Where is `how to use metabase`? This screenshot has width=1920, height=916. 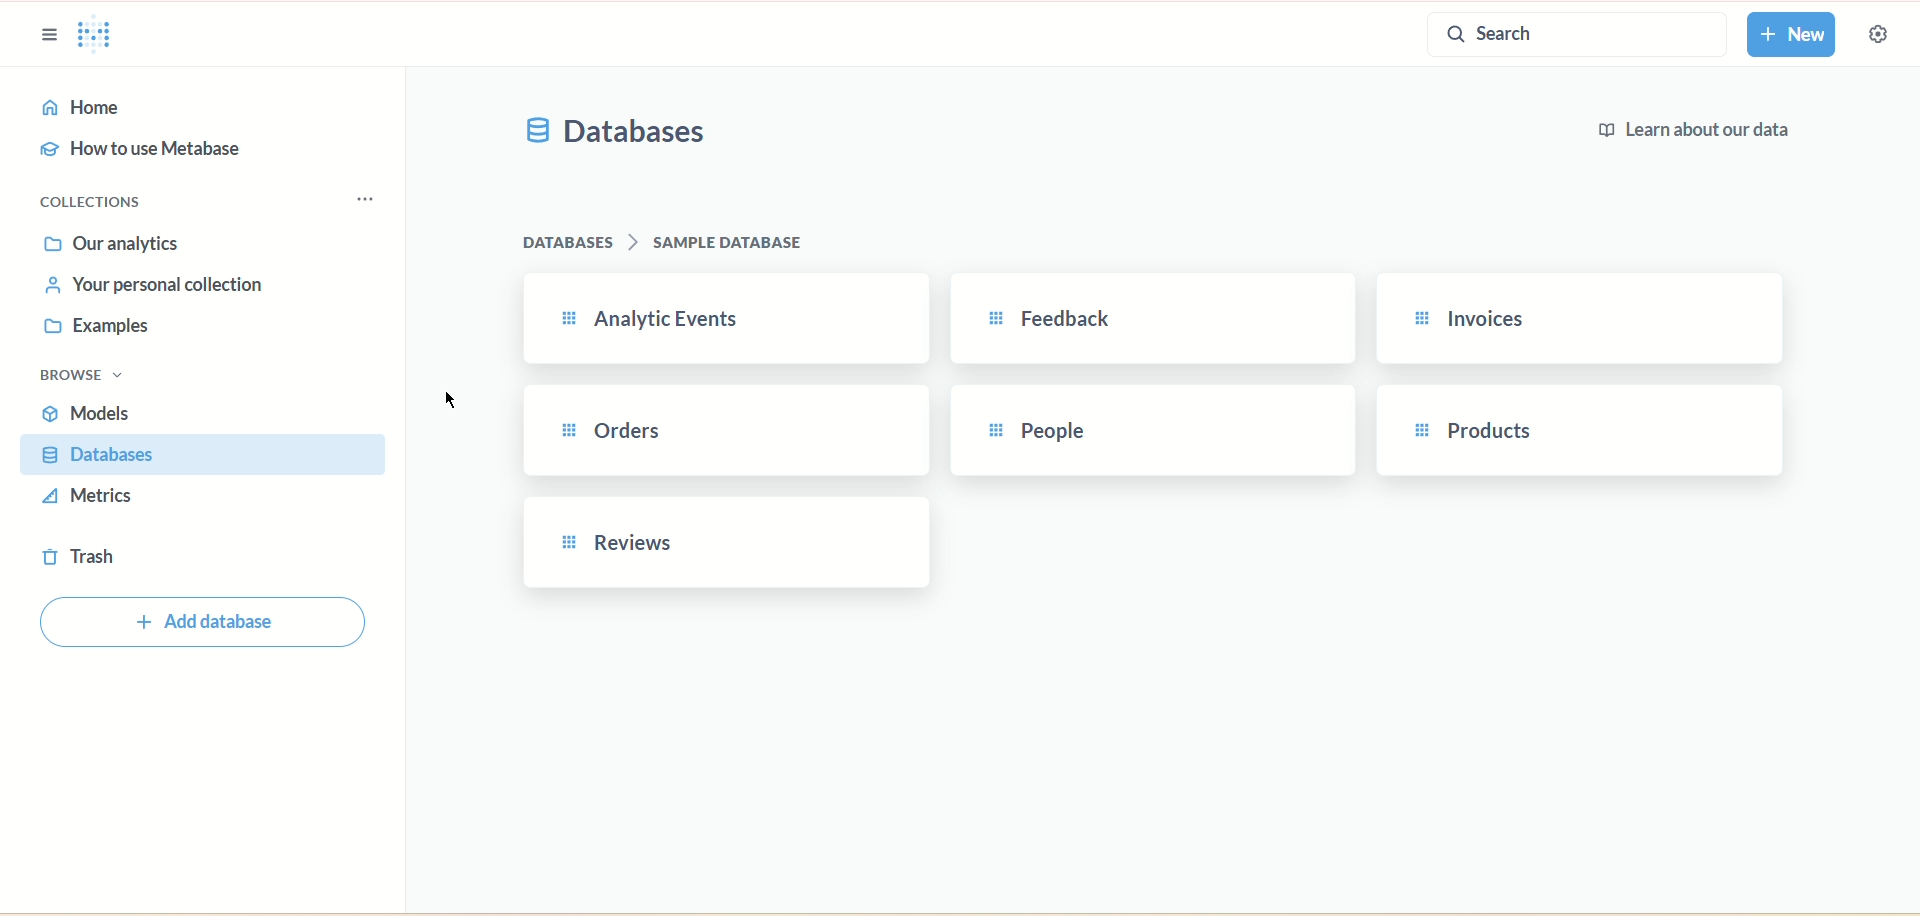 how to use metabase is located at coordinates (140, 150).